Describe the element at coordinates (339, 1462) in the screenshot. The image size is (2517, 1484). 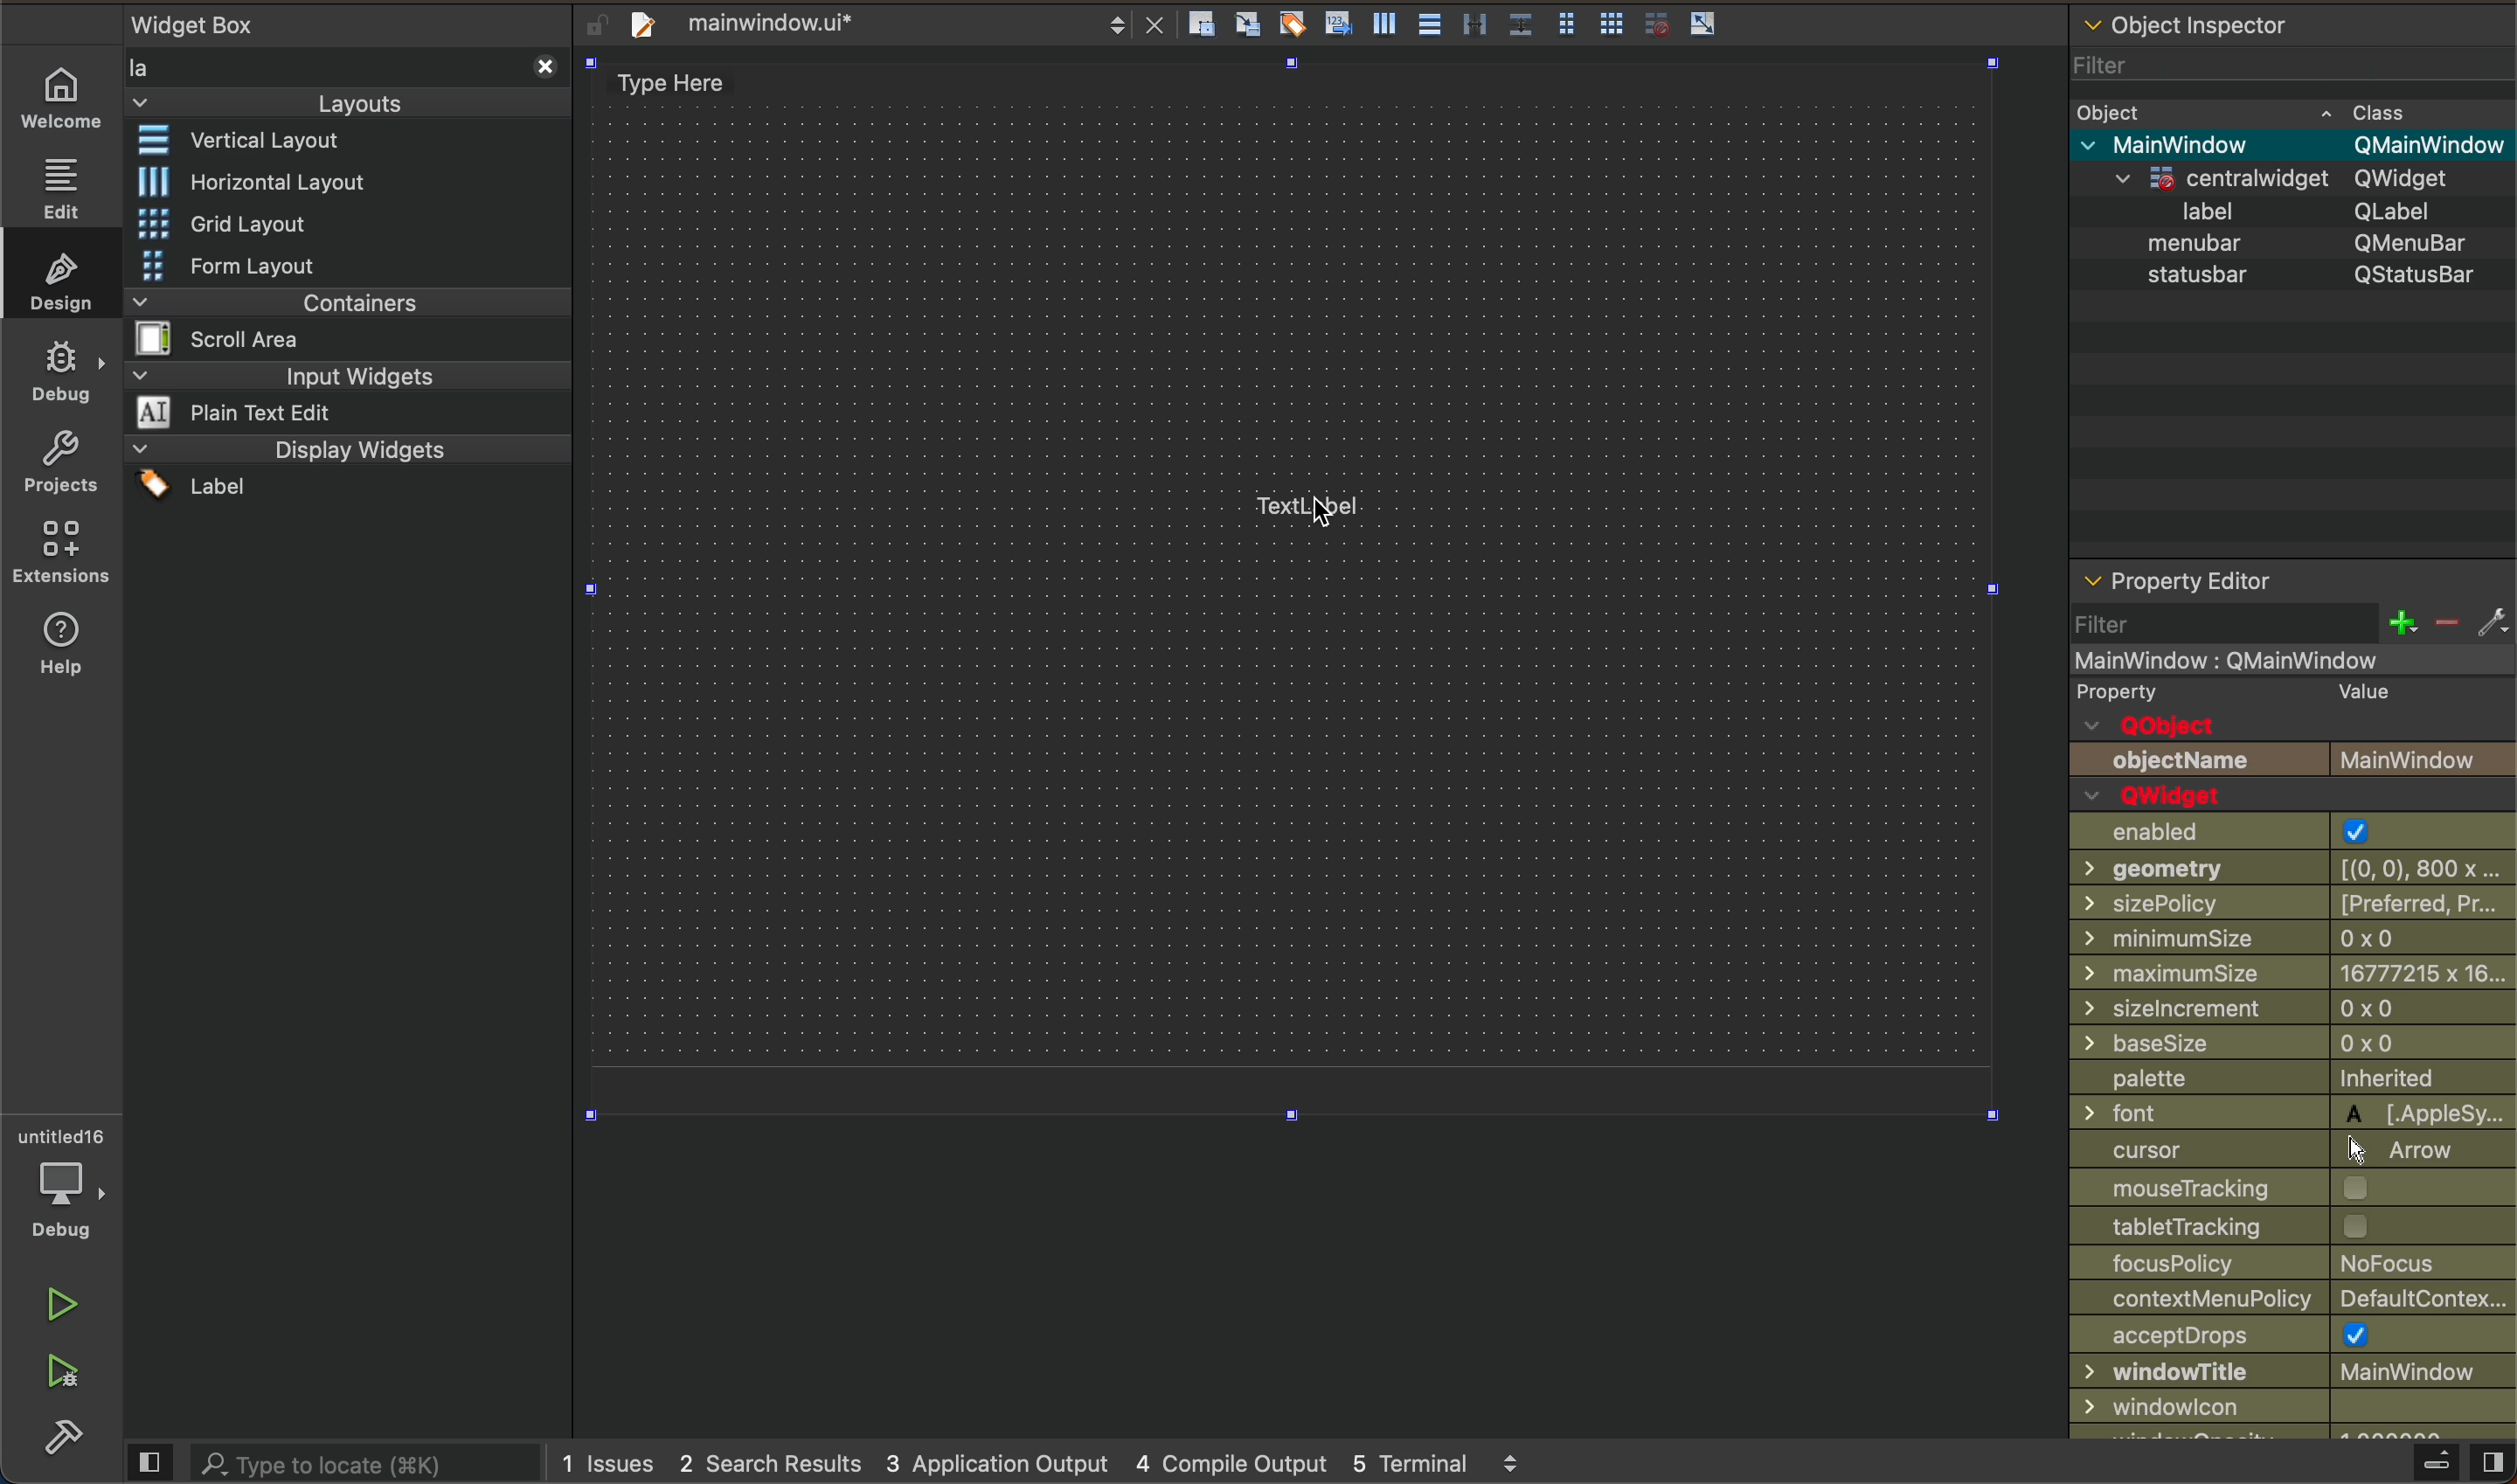
I see `search` at that location.